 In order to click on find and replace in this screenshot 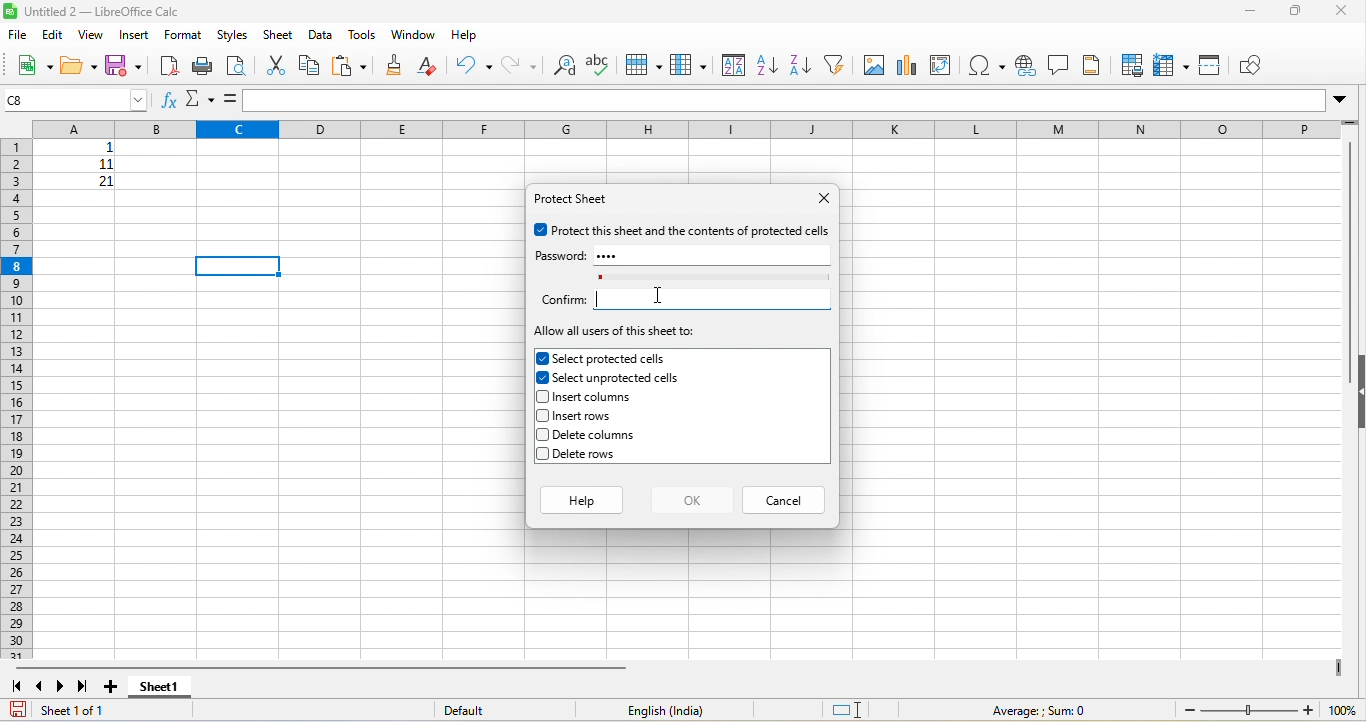, I will do `click(561, 65)`.